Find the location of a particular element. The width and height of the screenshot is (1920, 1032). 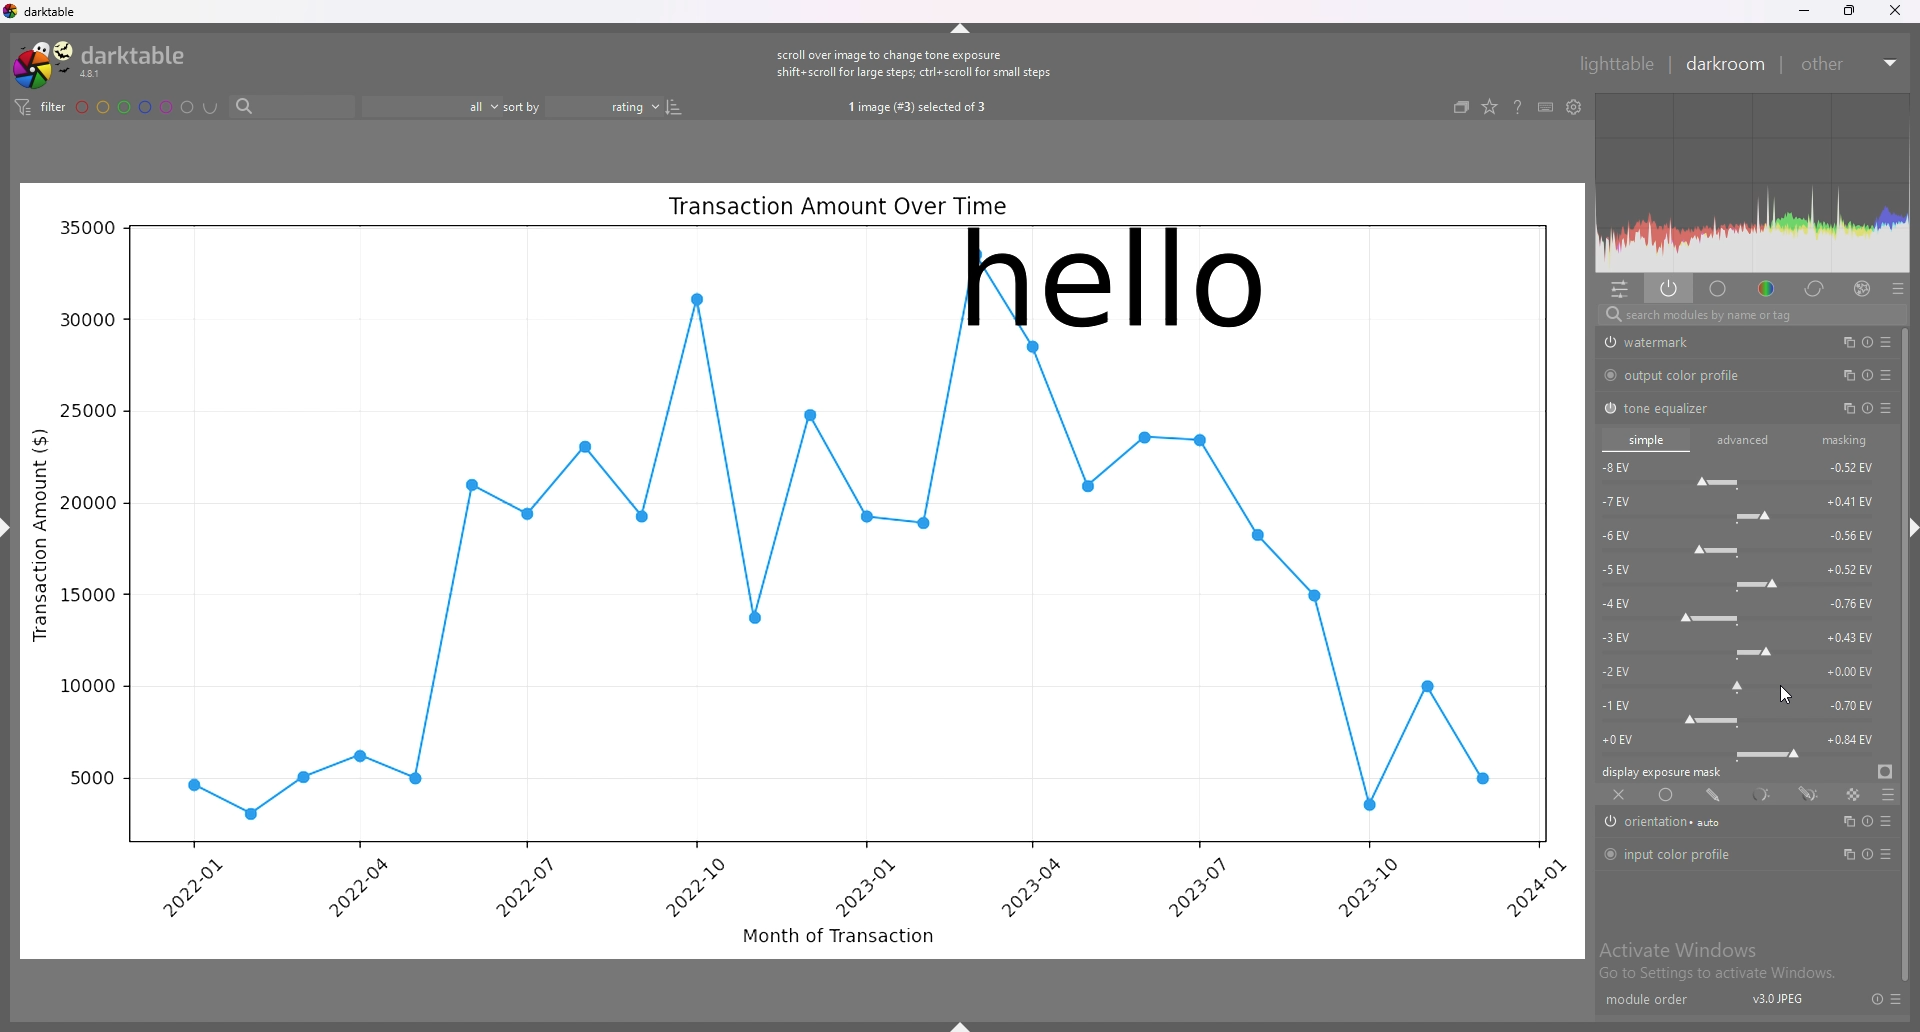

reverse sort order is located at coordinates (675, 107).